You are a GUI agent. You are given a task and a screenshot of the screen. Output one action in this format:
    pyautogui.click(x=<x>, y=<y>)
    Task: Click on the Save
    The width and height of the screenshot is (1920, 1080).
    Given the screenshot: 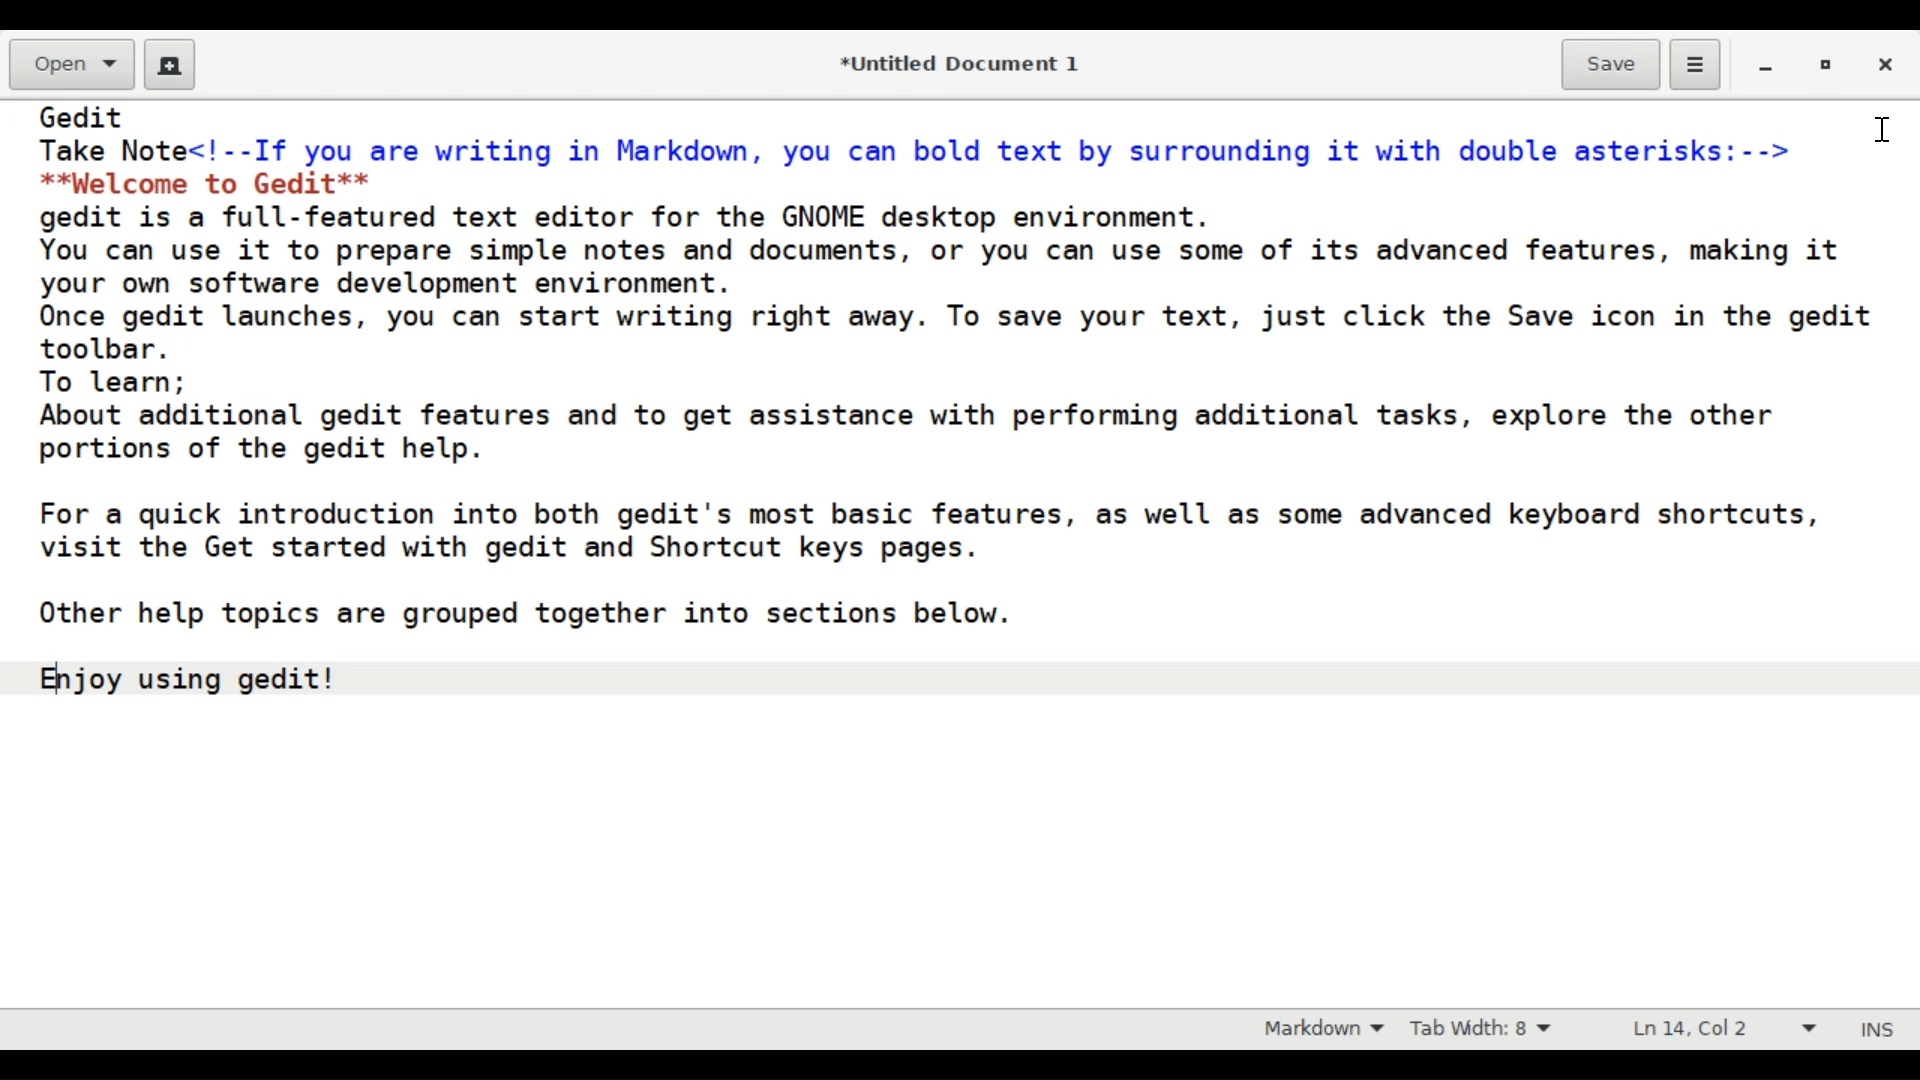 What is the action you would take?
    pyautogui.click(x=1611, y=65)
    